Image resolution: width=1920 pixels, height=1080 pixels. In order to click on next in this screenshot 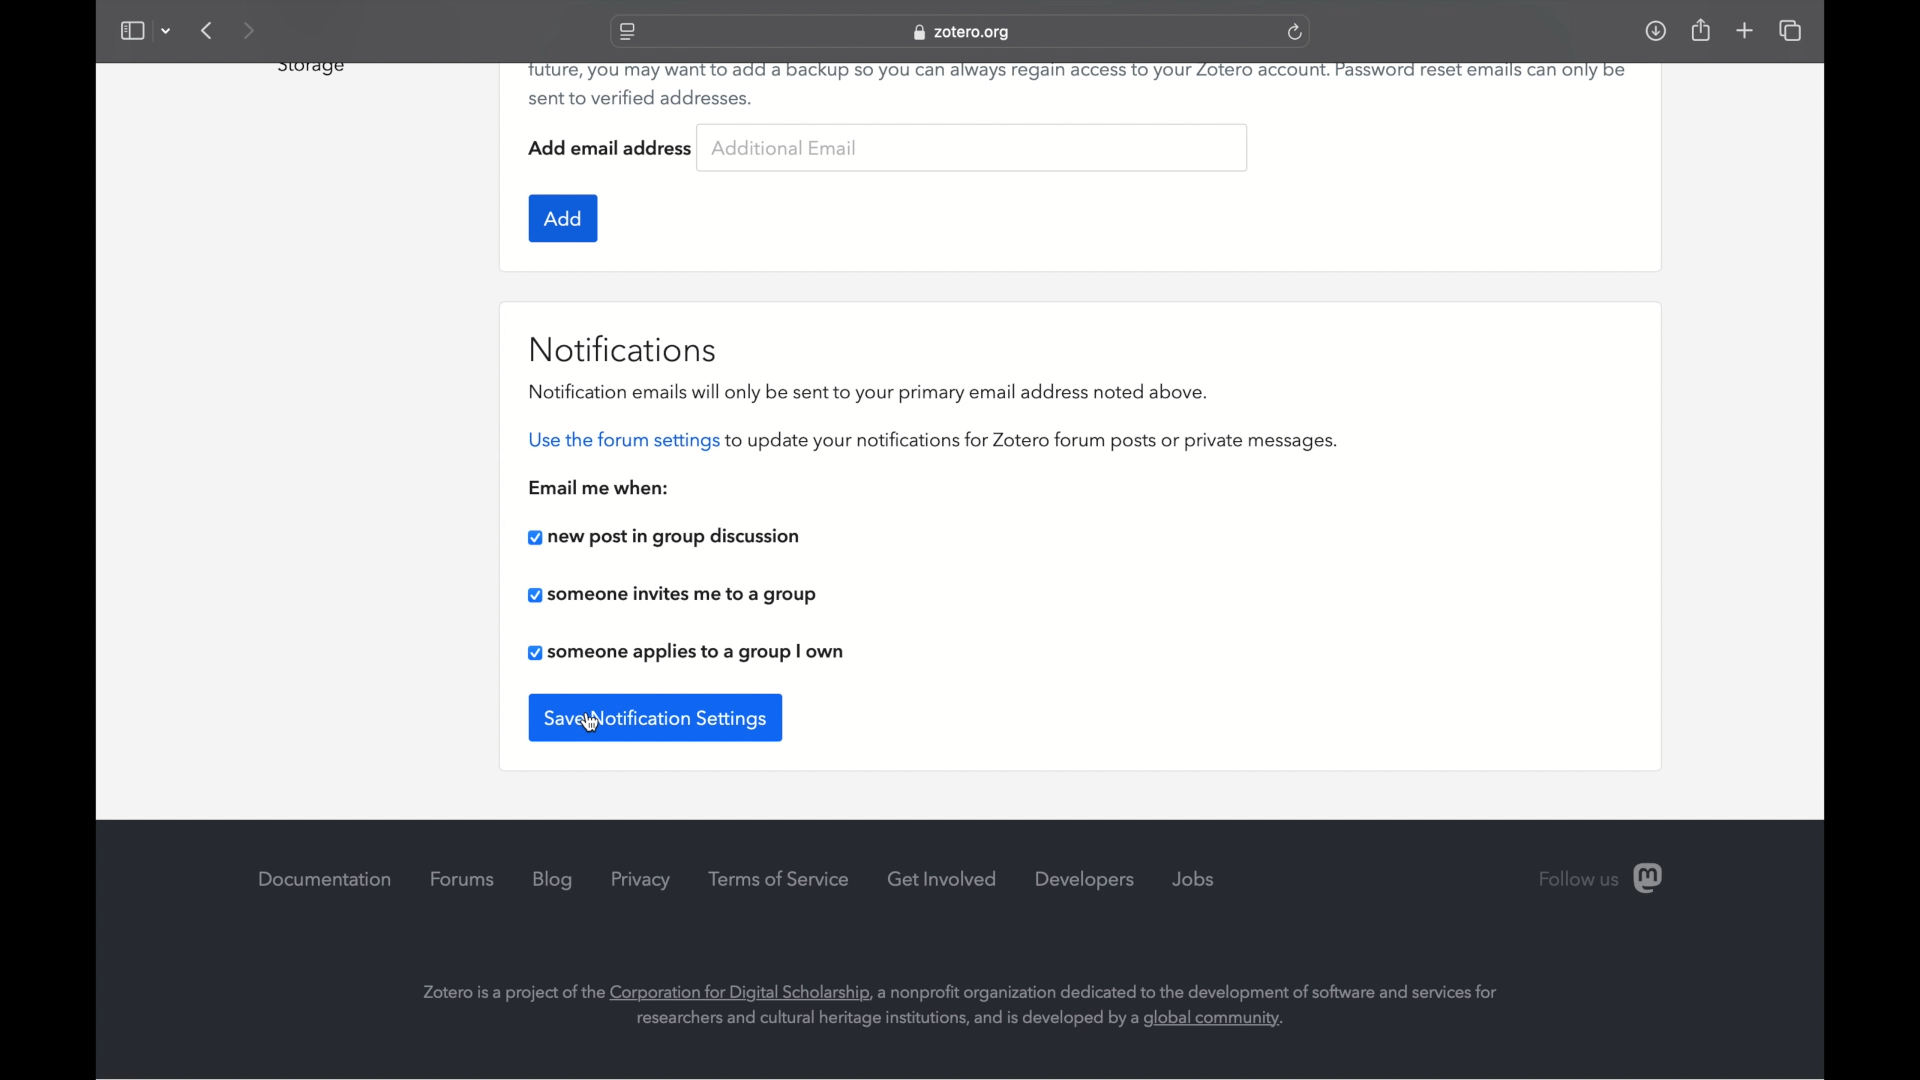, I will do `click(250, 30)`.